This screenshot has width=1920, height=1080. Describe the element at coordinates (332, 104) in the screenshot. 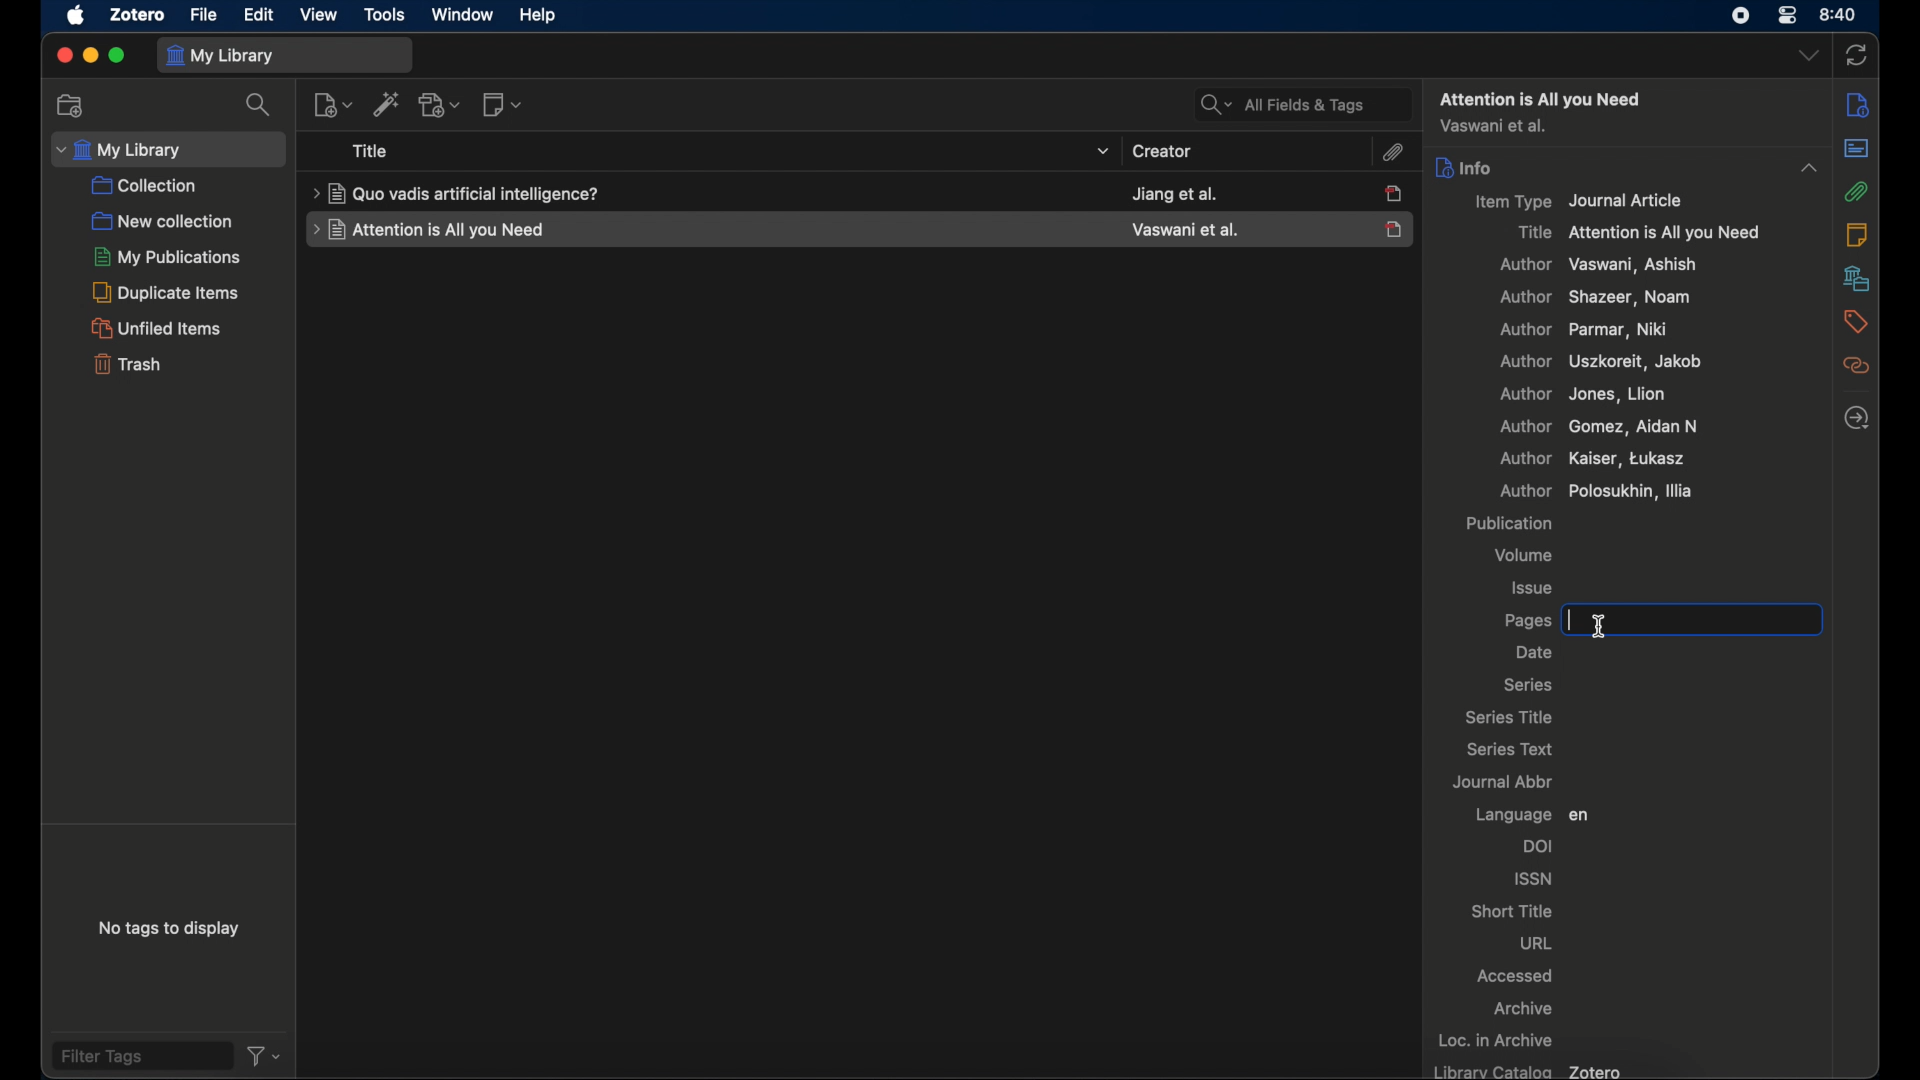

I see `new item` at that location.